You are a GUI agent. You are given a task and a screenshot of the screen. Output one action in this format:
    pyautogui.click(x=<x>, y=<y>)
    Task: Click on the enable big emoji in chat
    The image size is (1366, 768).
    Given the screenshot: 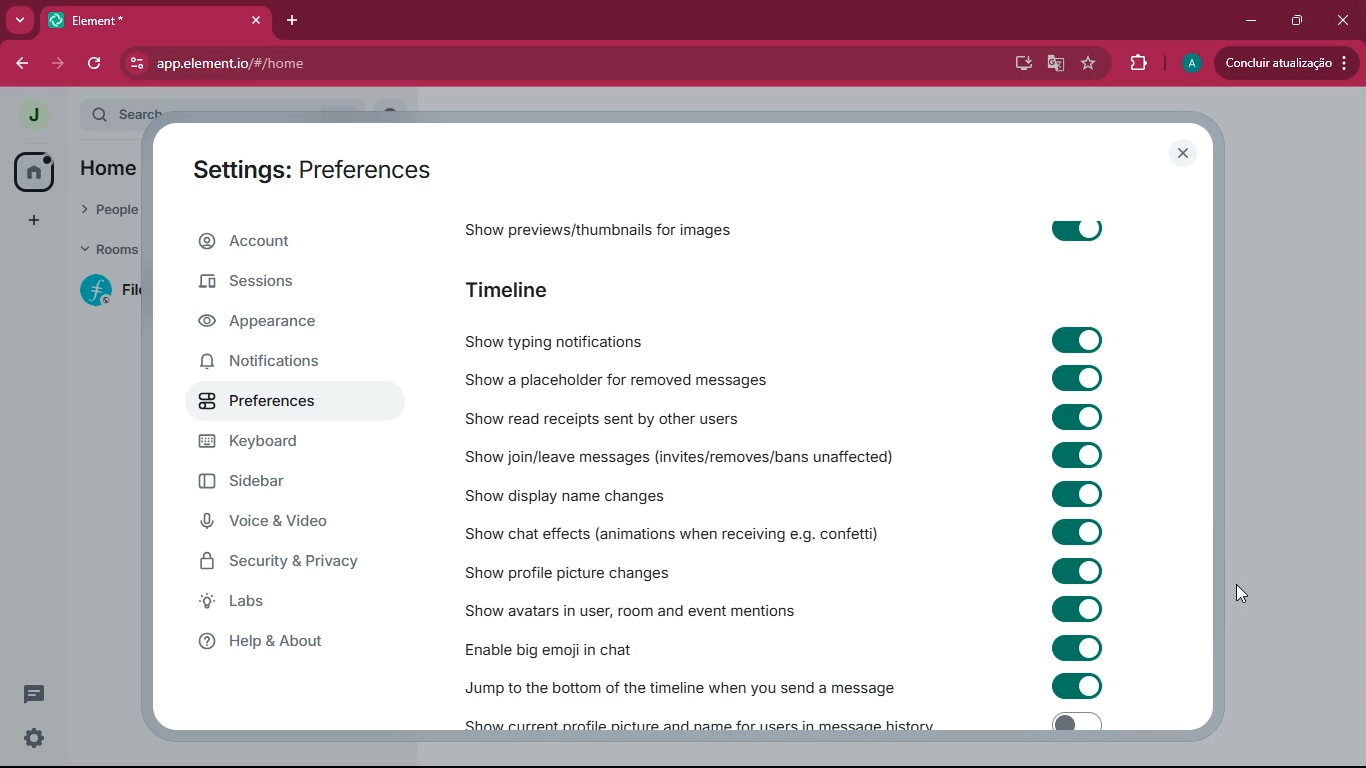 What is the action you would take?
    pyautogui.click(x=565, y=645)
    